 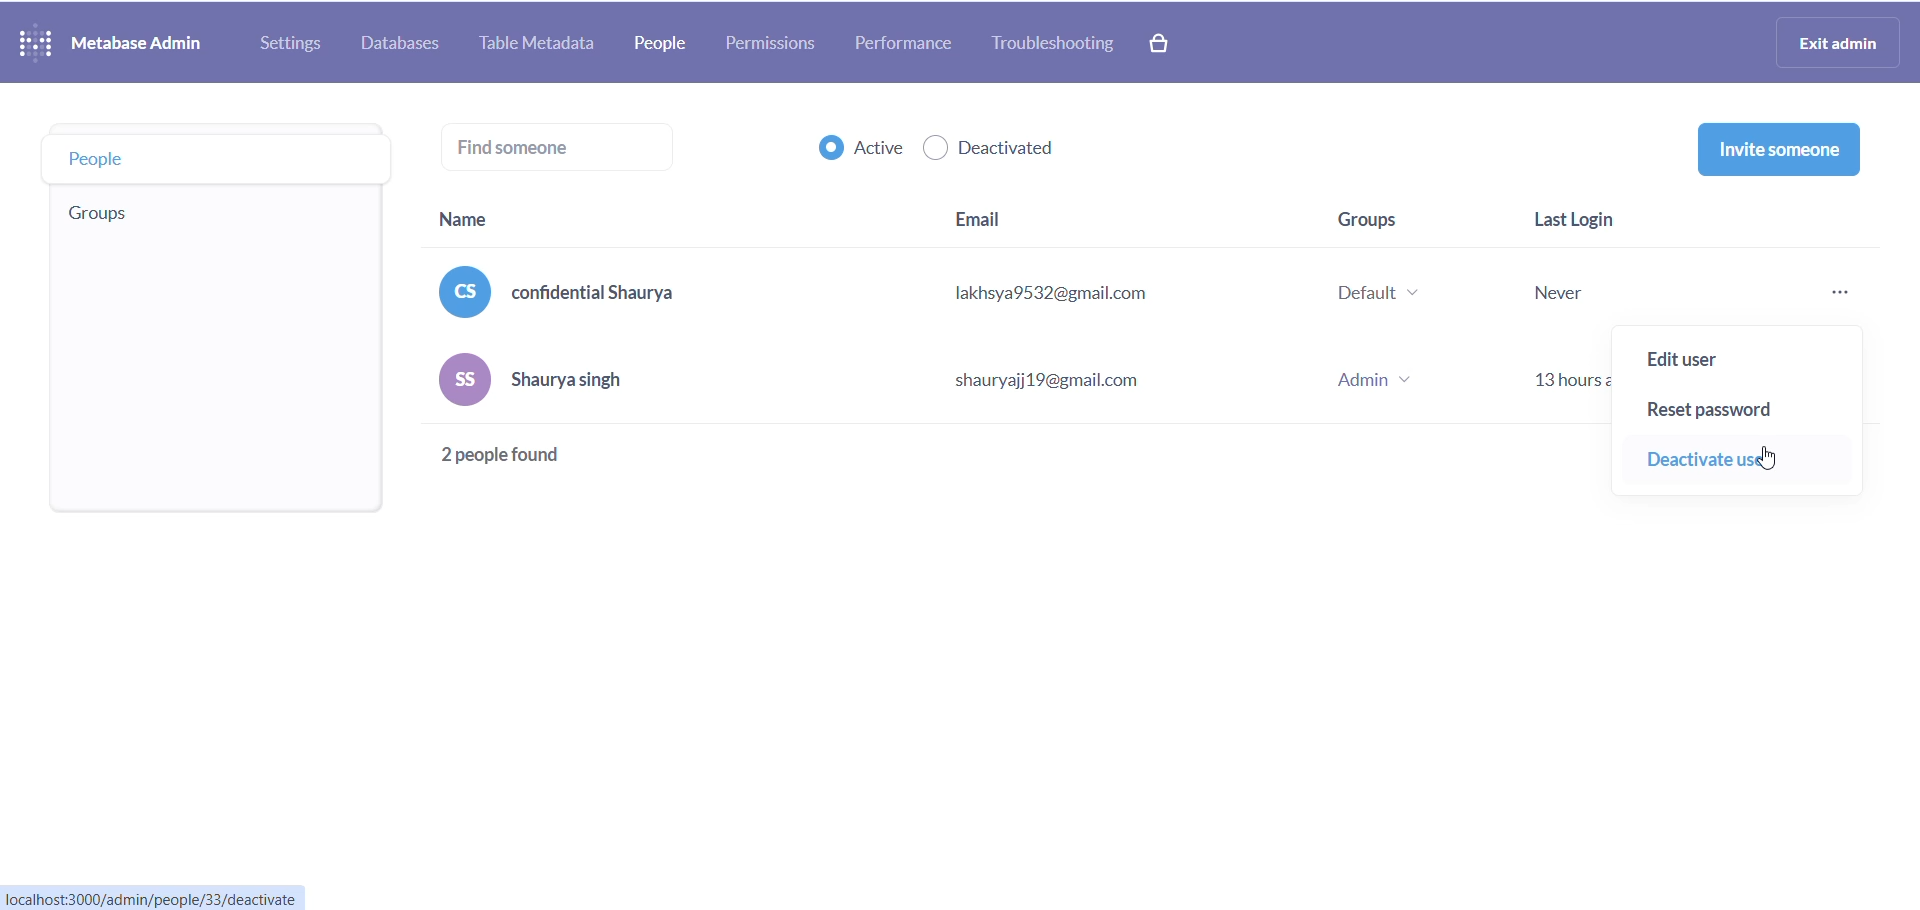 What do you see at coordinates (550, 296) in the screenshot?
I see `name ` at bounding box center [550, 296].